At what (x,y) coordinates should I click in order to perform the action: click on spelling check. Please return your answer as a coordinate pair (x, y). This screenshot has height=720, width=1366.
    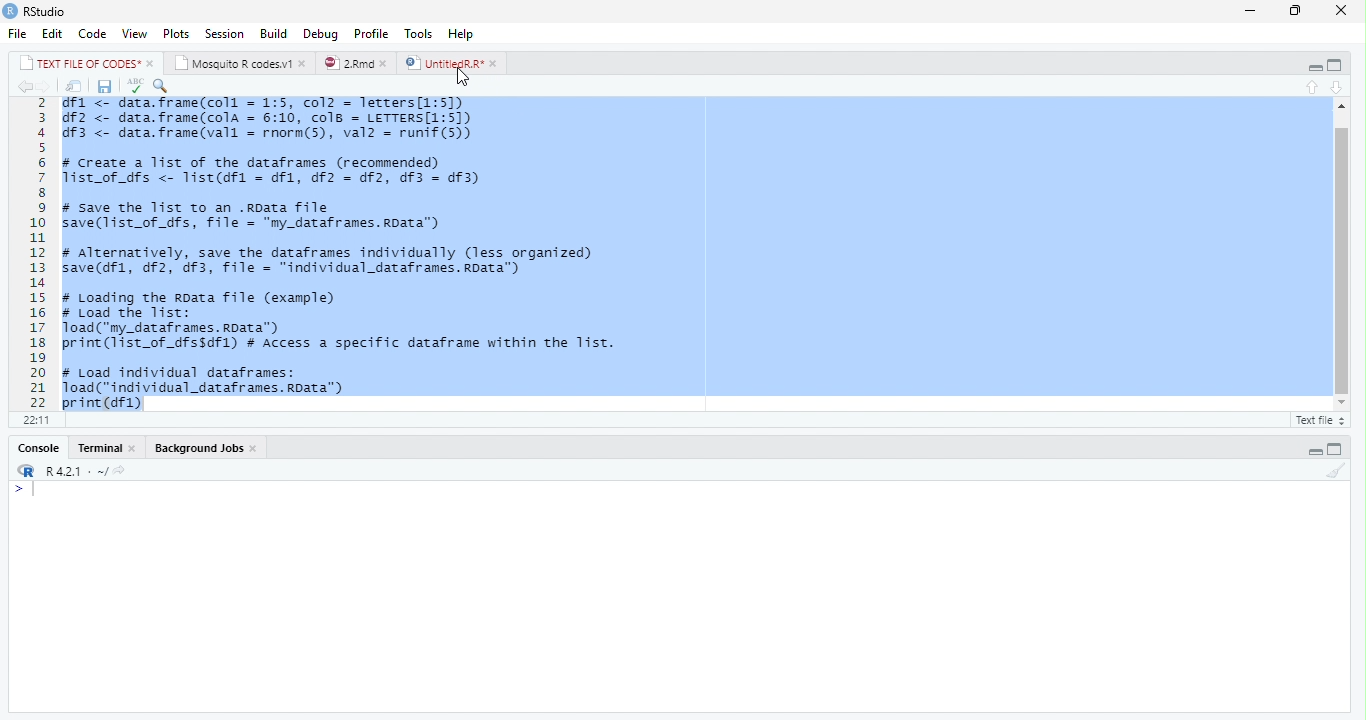
    Looking at the image, I should click on (135, 86).